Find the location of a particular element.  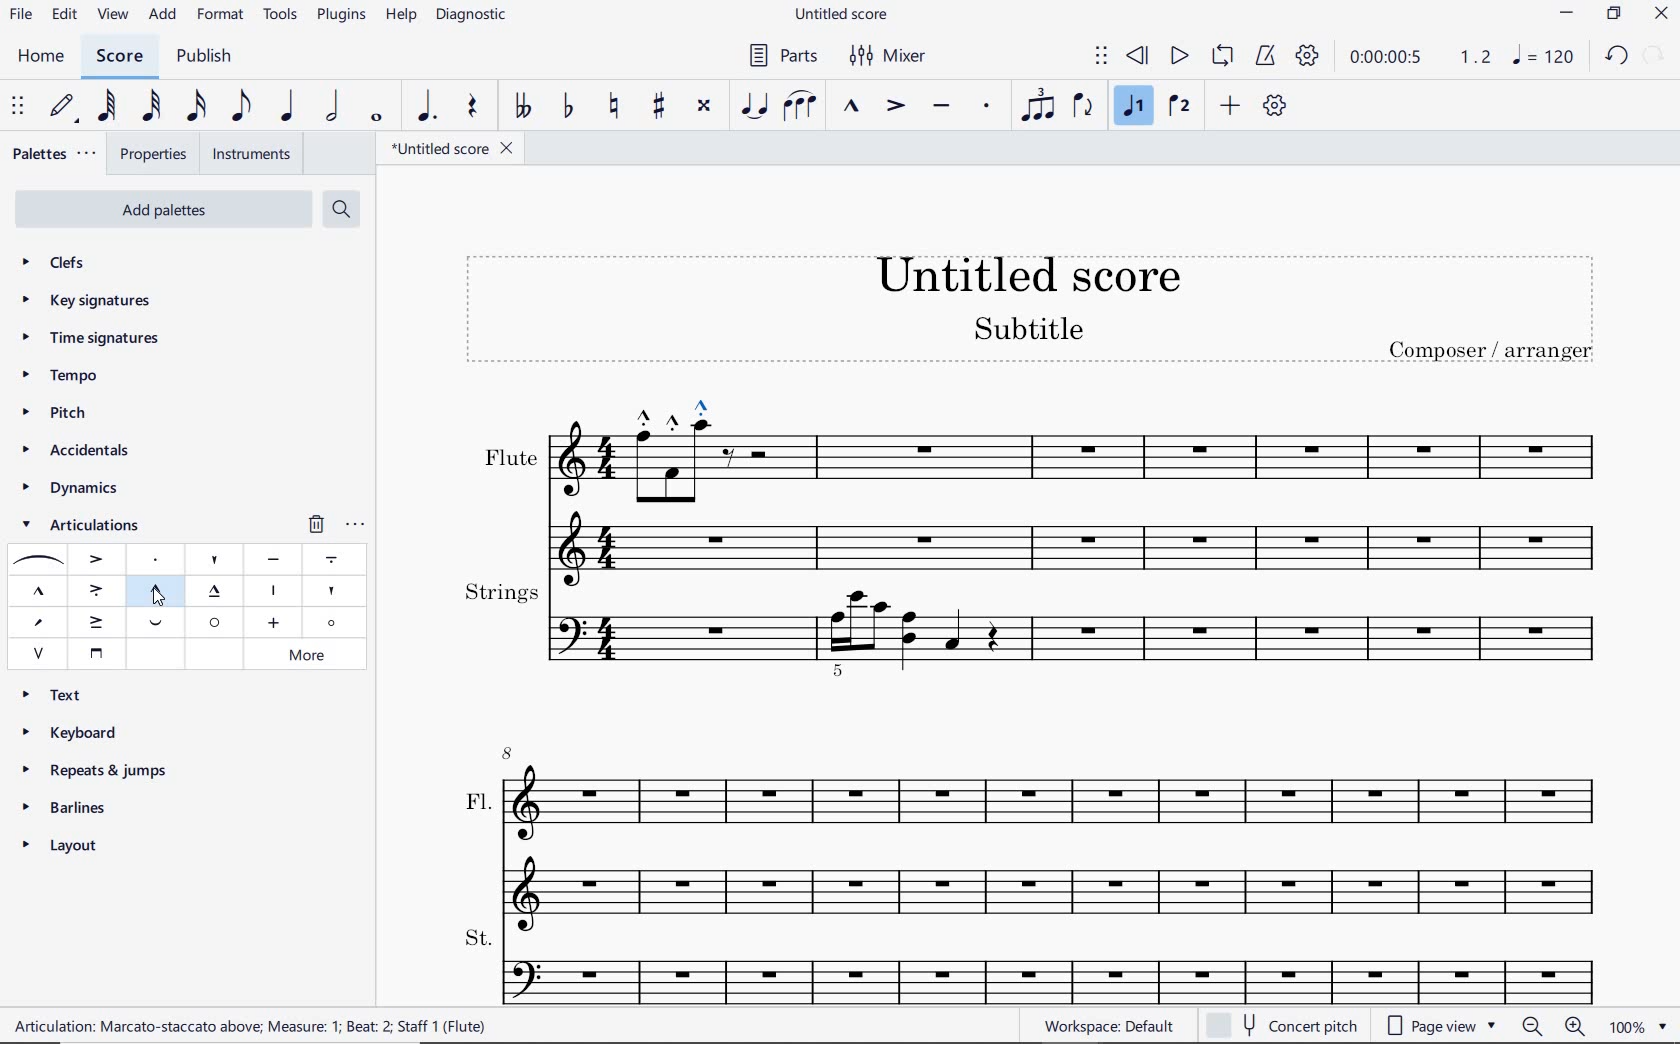

ACCENT ABOVE is located at coordinates (97, 557).